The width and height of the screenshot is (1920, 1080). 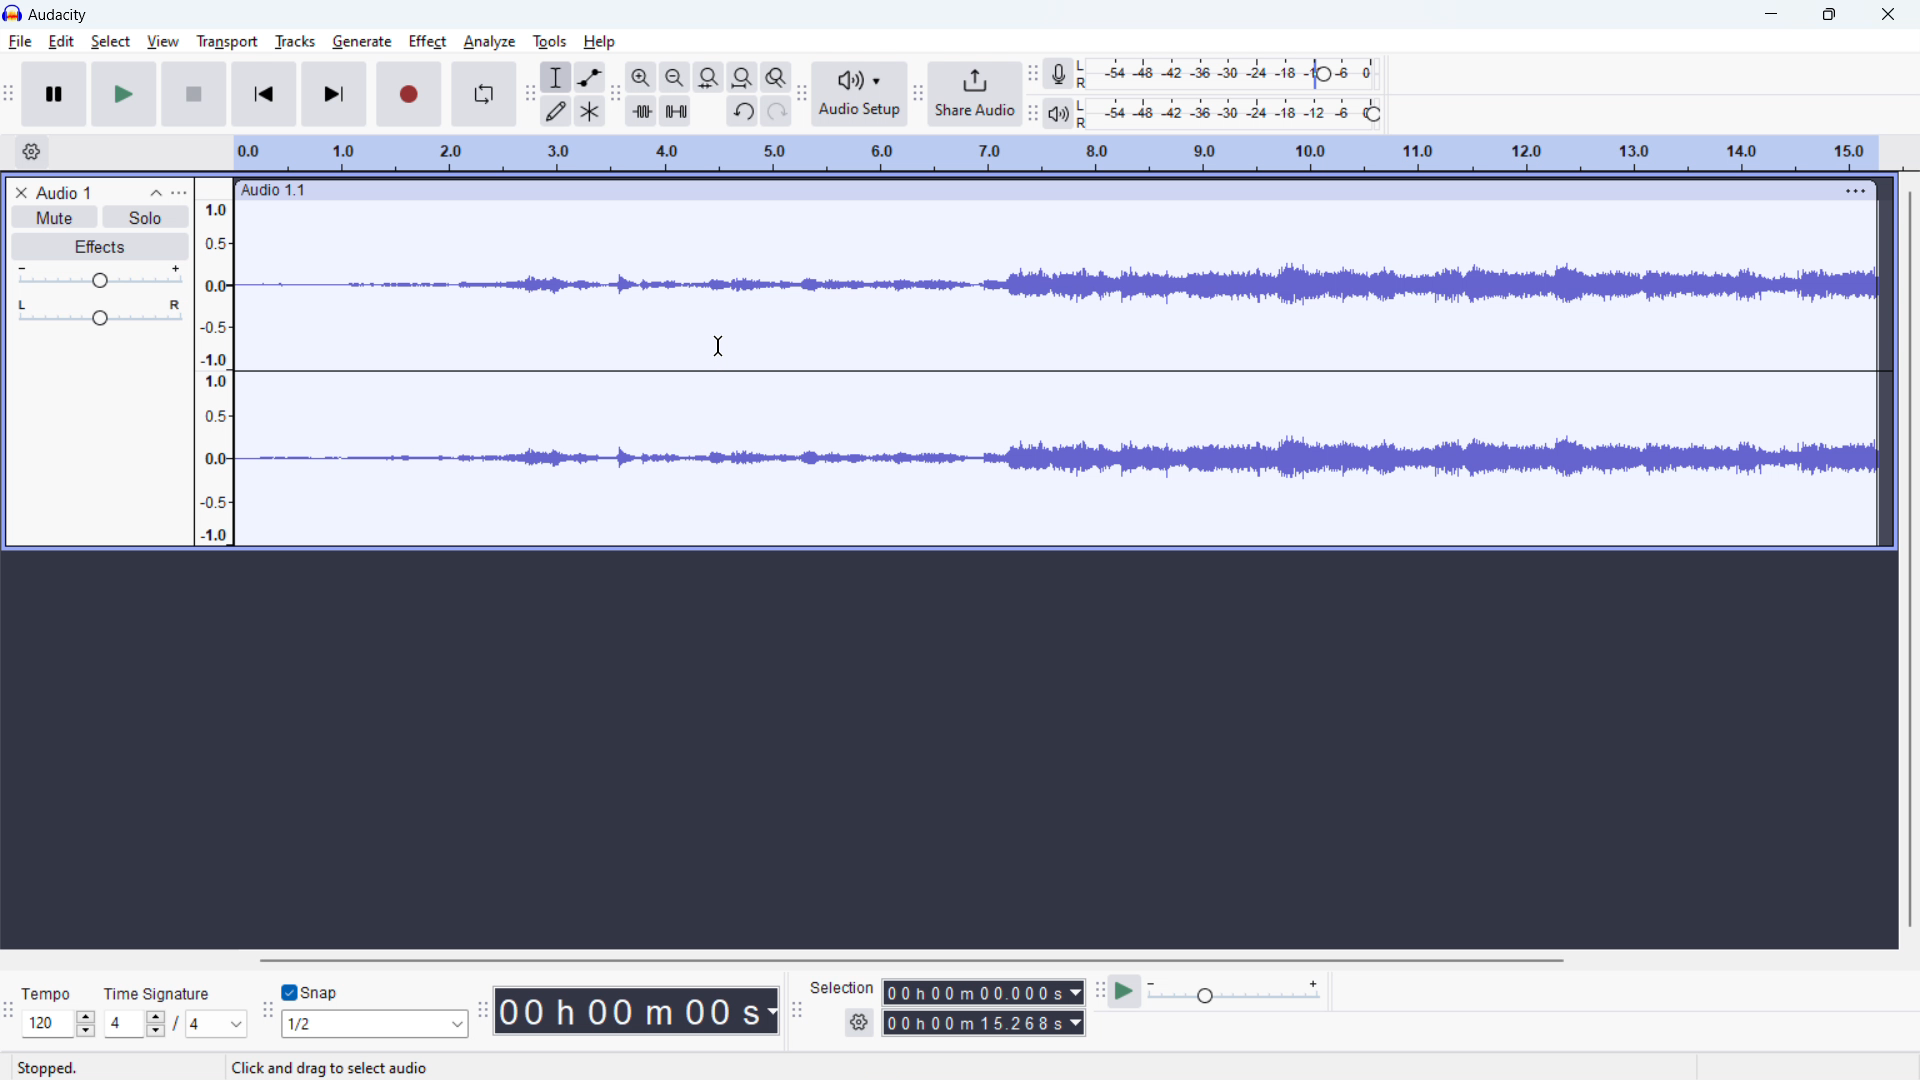 I want to click on transport toolbar, so click(x=10, y=92).